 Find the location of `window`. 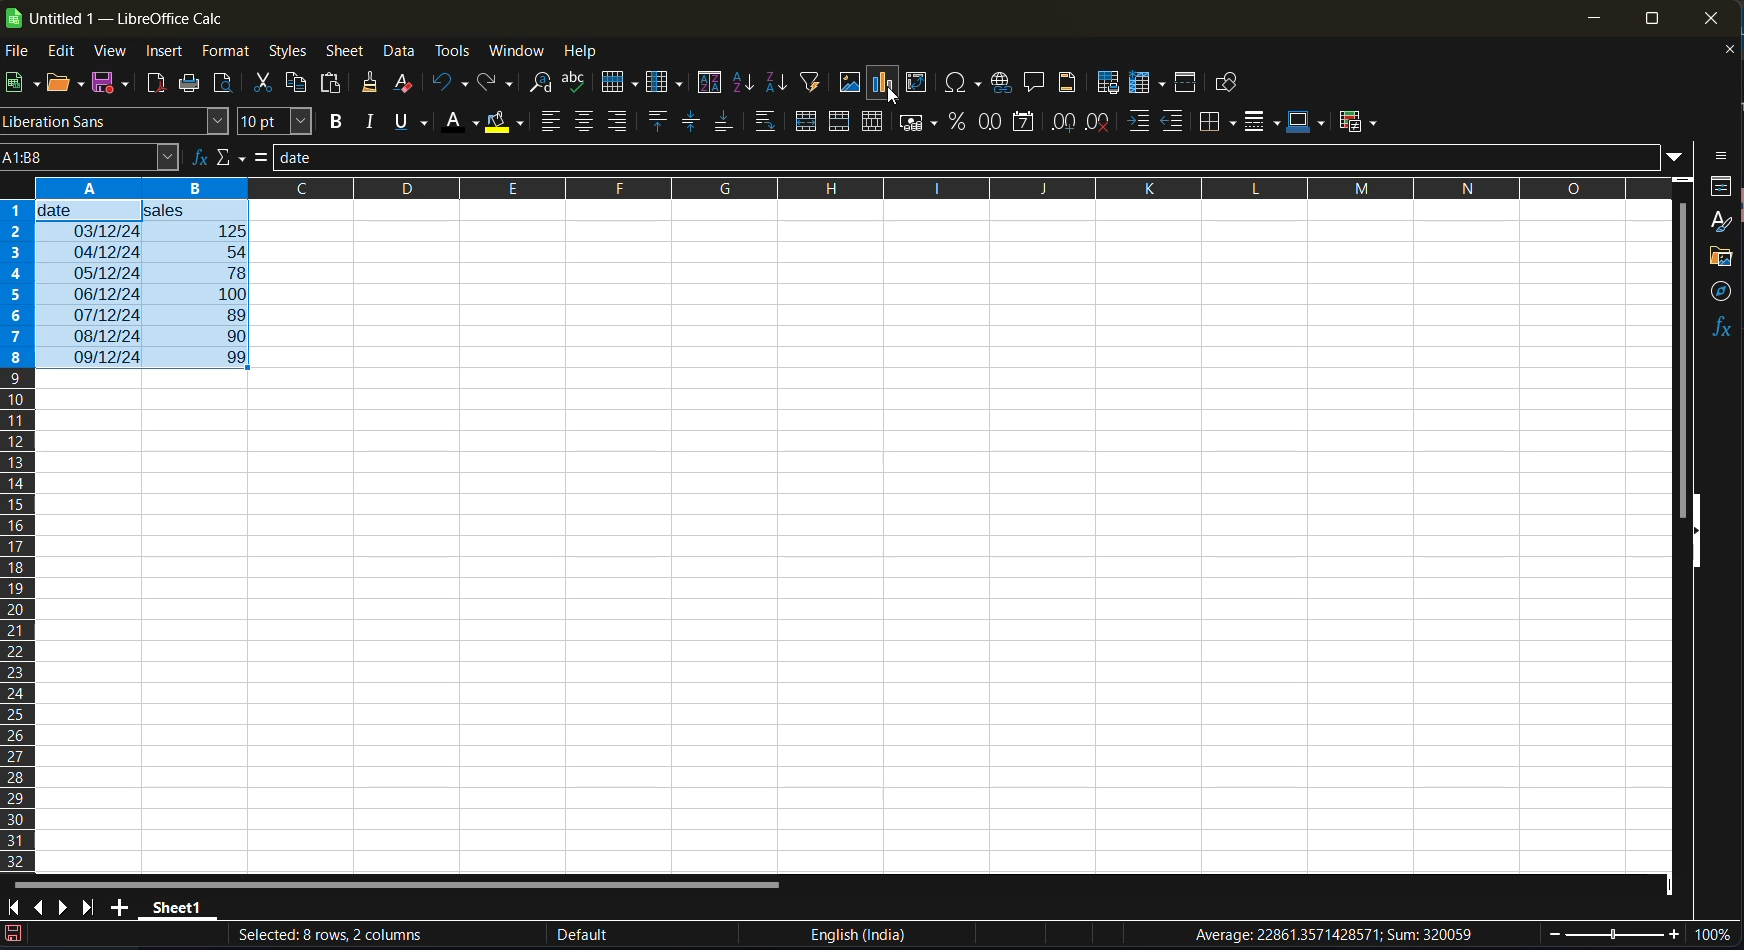

window is located at coordinates (517, 53).